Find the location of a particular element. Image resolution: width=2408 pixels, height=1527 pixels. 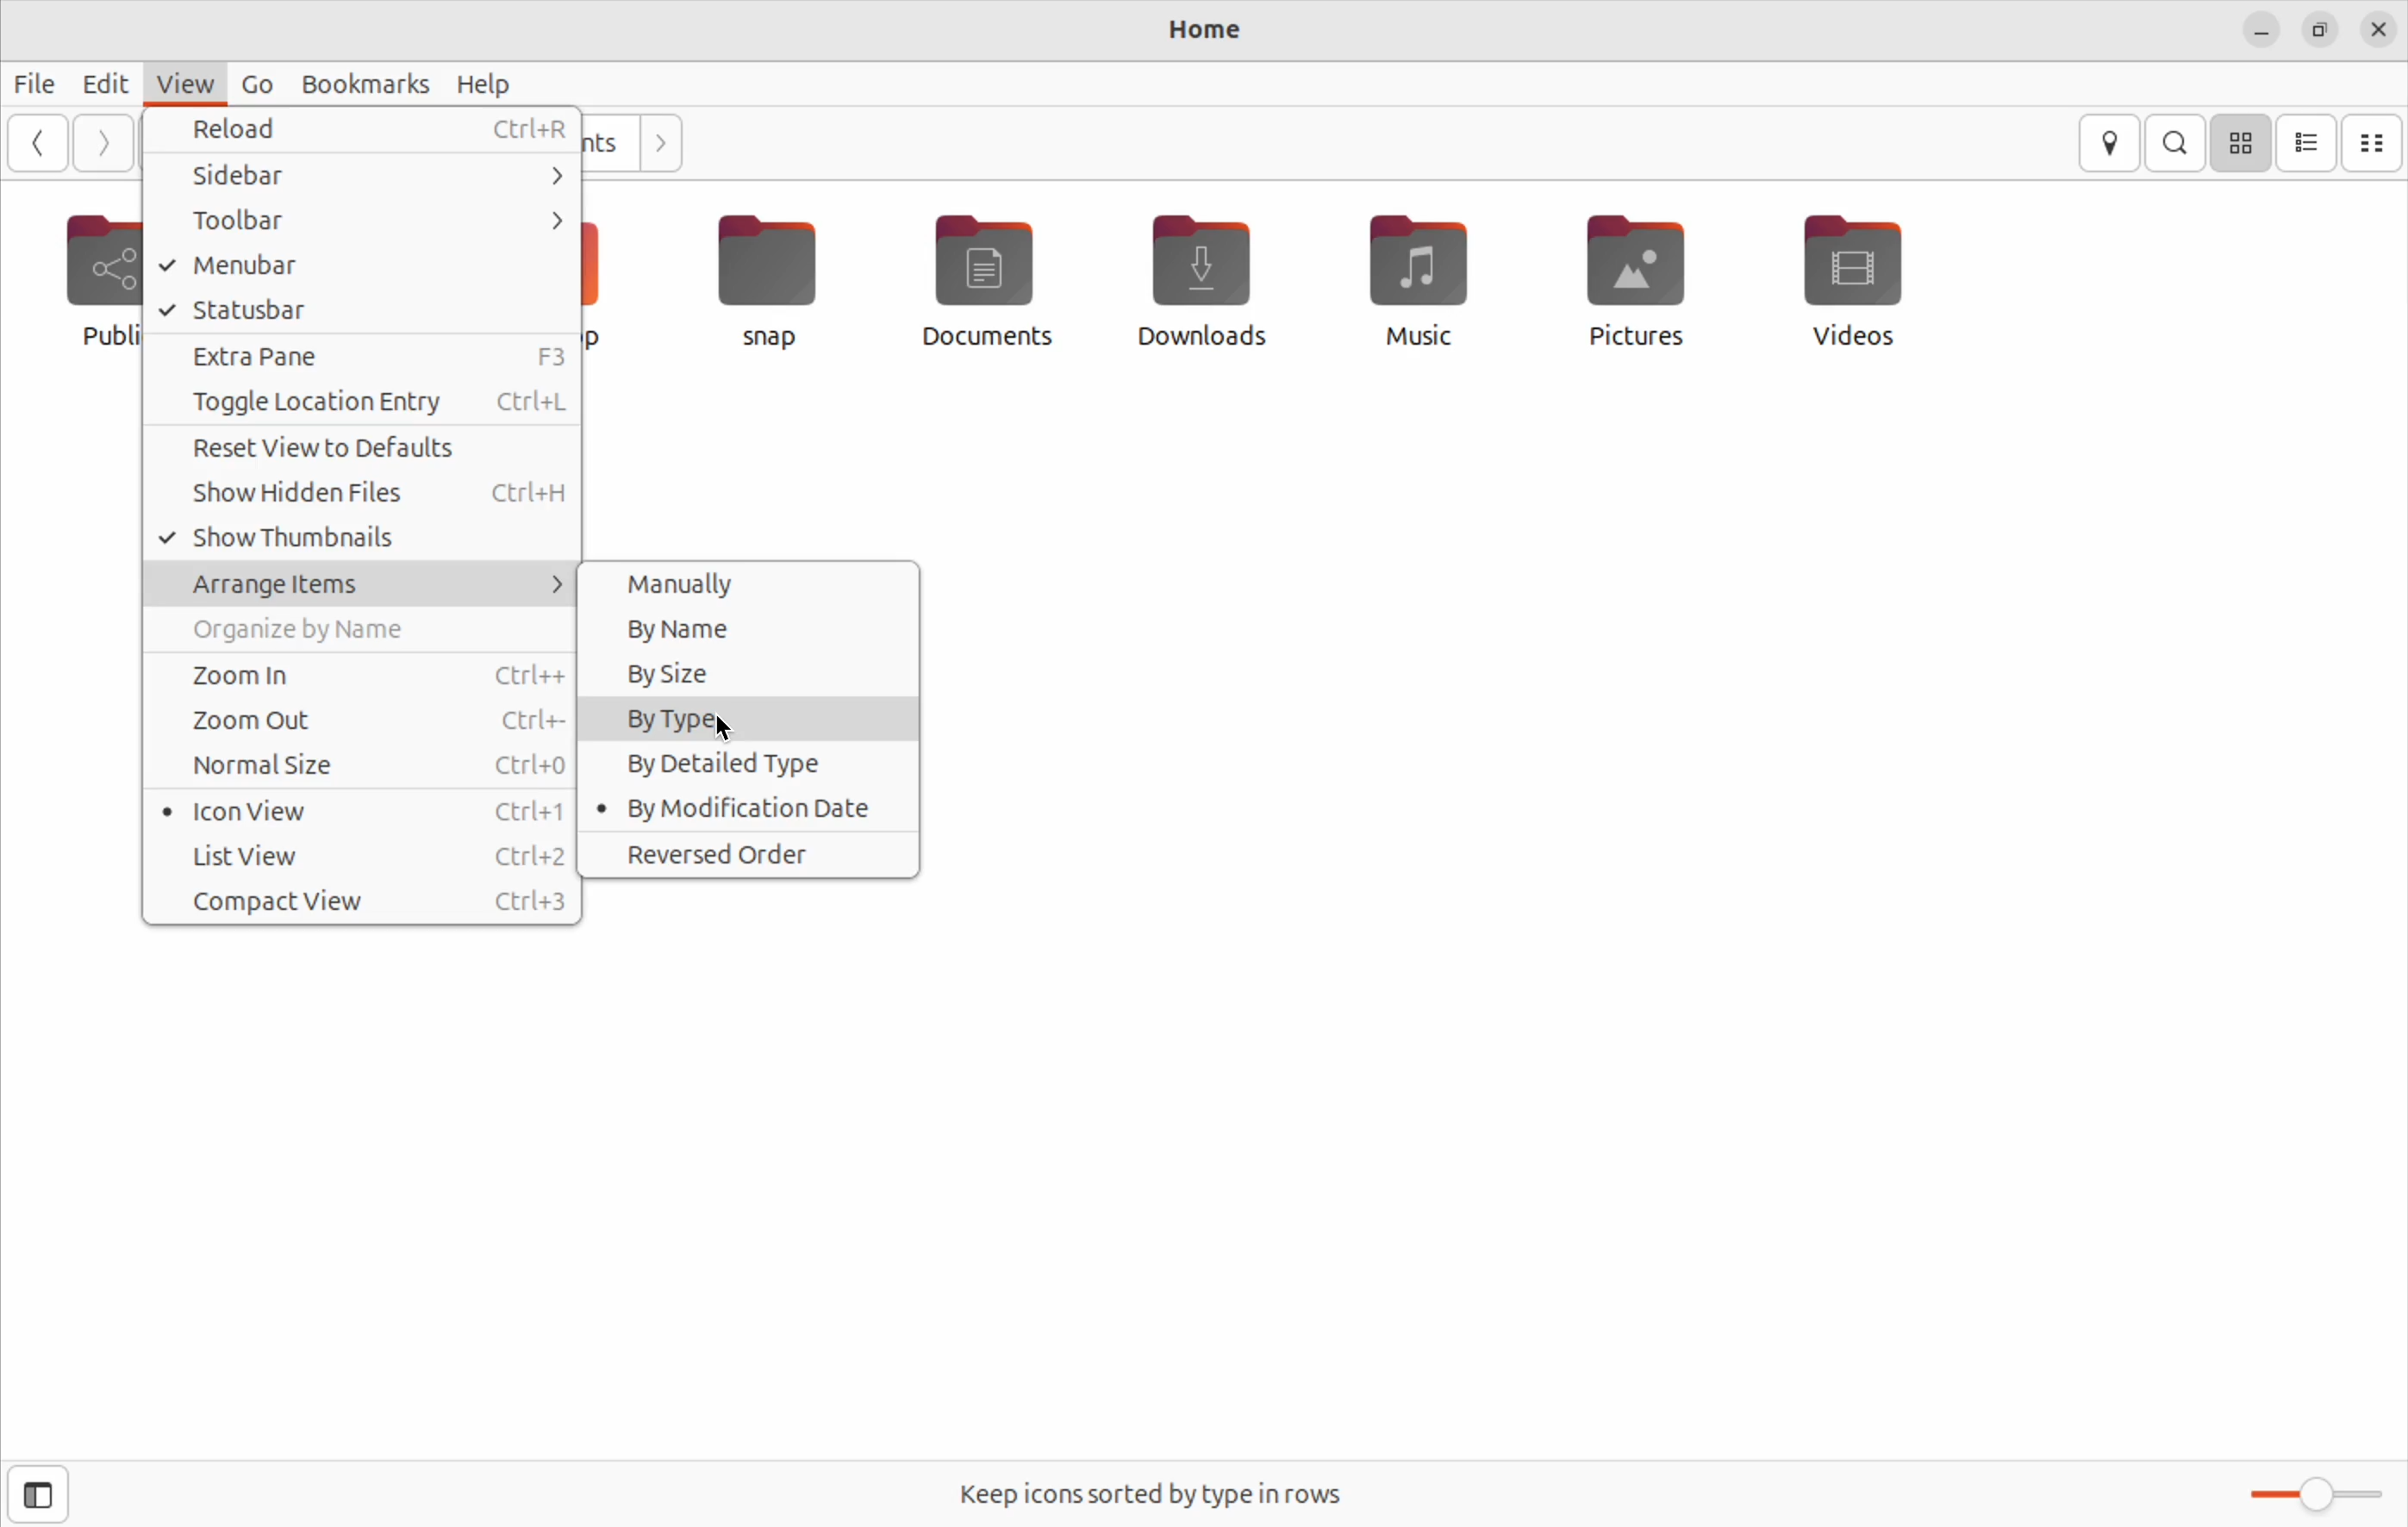

side bar is located at coordinates (363, 176).